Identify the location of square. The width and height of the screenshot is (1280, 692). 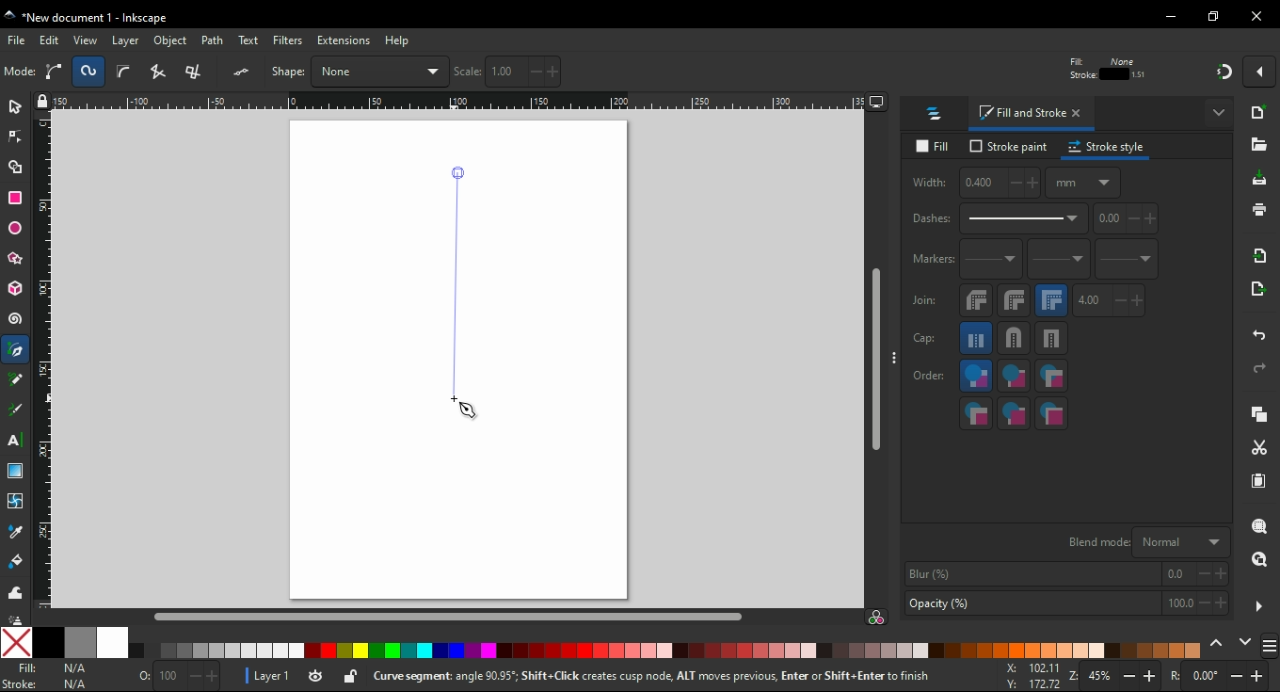
(1052, 338).